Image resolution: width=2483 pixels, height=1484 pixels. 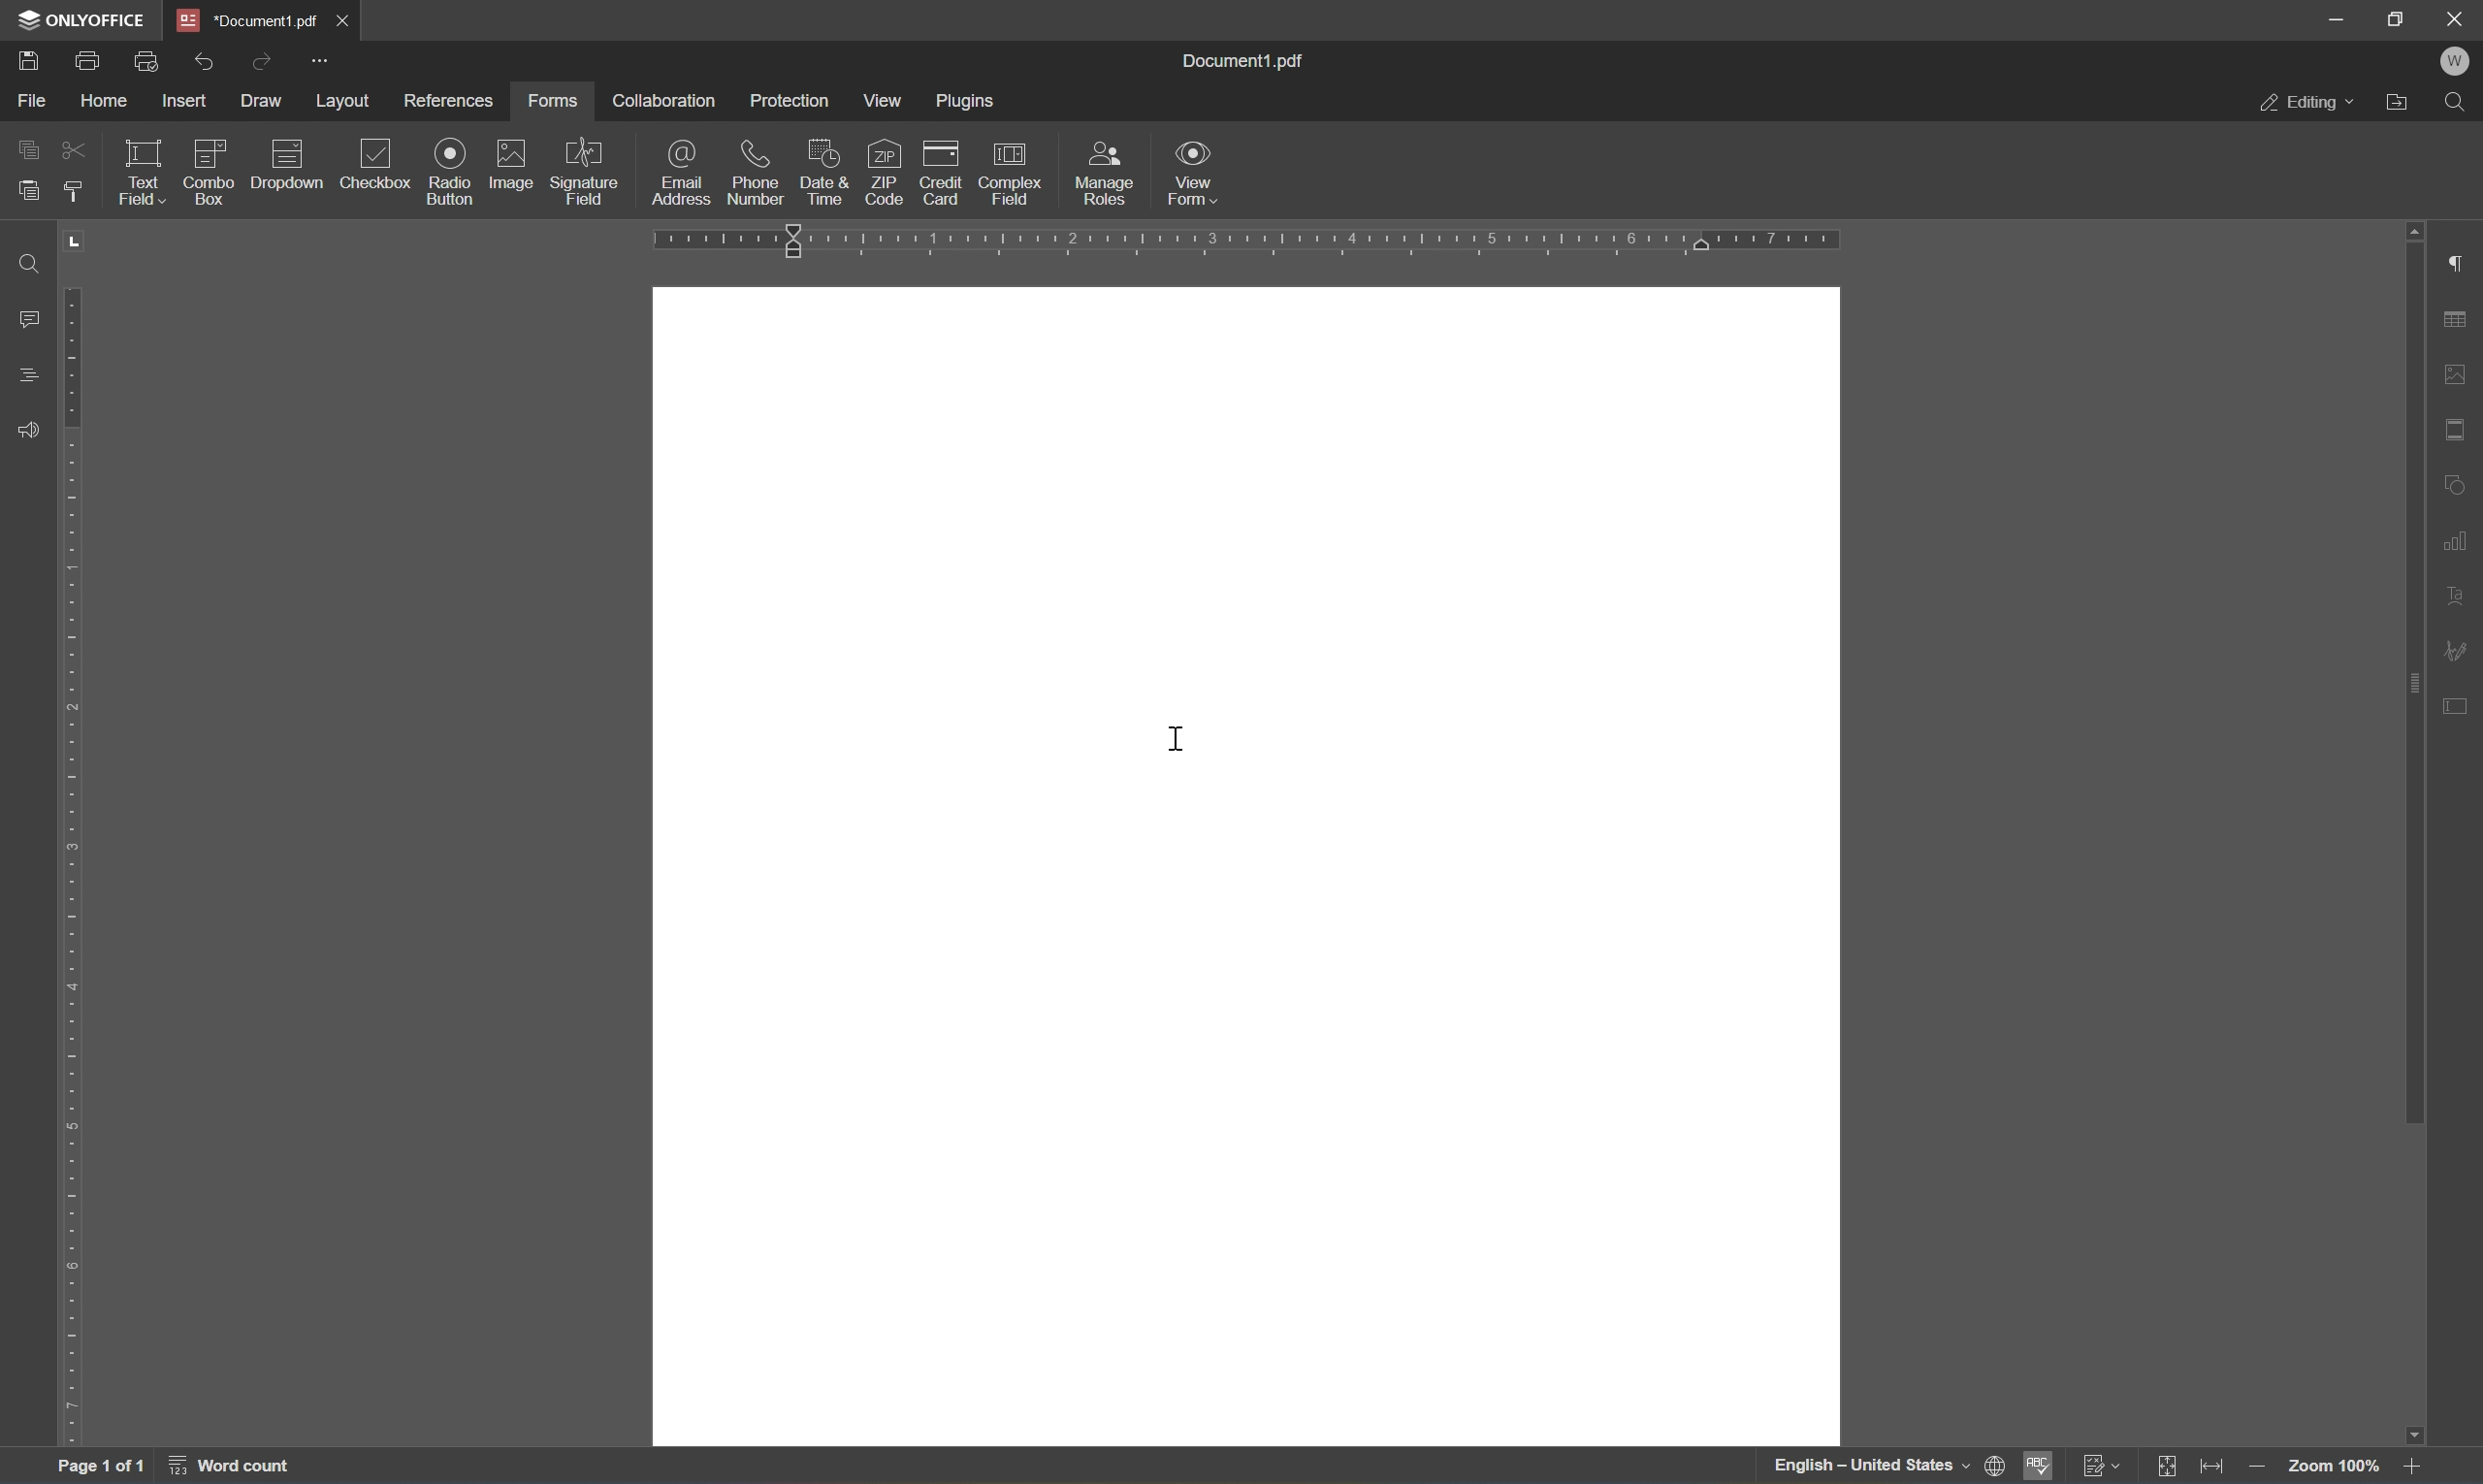 I want to click on protection, so click(x=795, y=104).